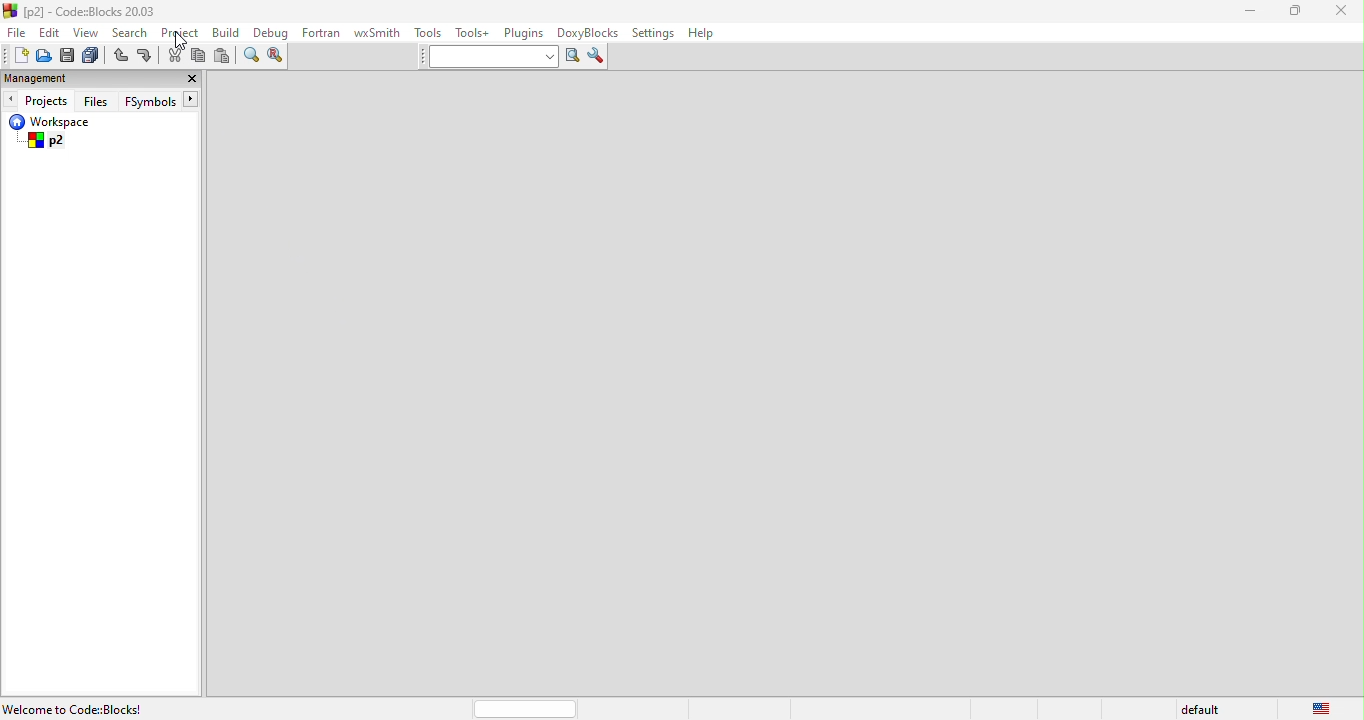  What do you see at coordinates (69, 56) in the screenshot?
I see `save` at bounding box center [69, 56].